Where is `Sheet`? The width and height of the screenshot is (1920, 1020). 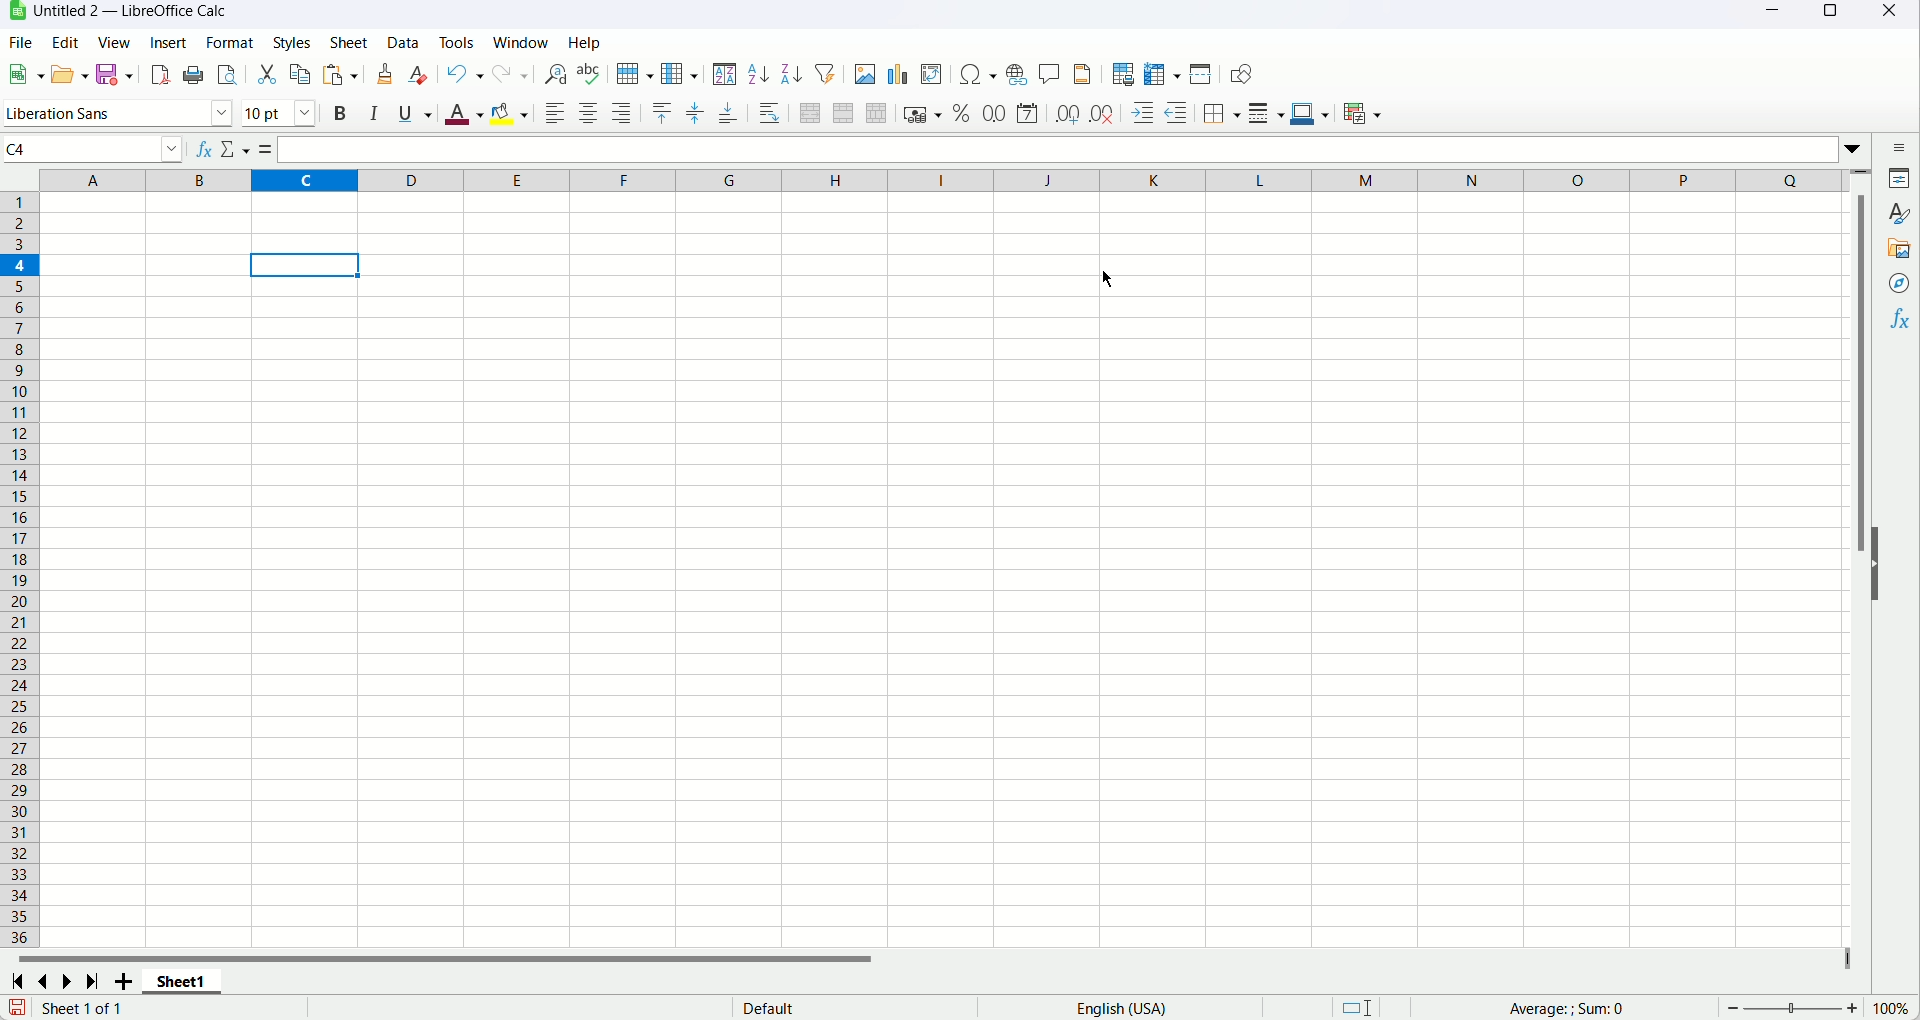
Sheet is located at coordinates (348, 43).